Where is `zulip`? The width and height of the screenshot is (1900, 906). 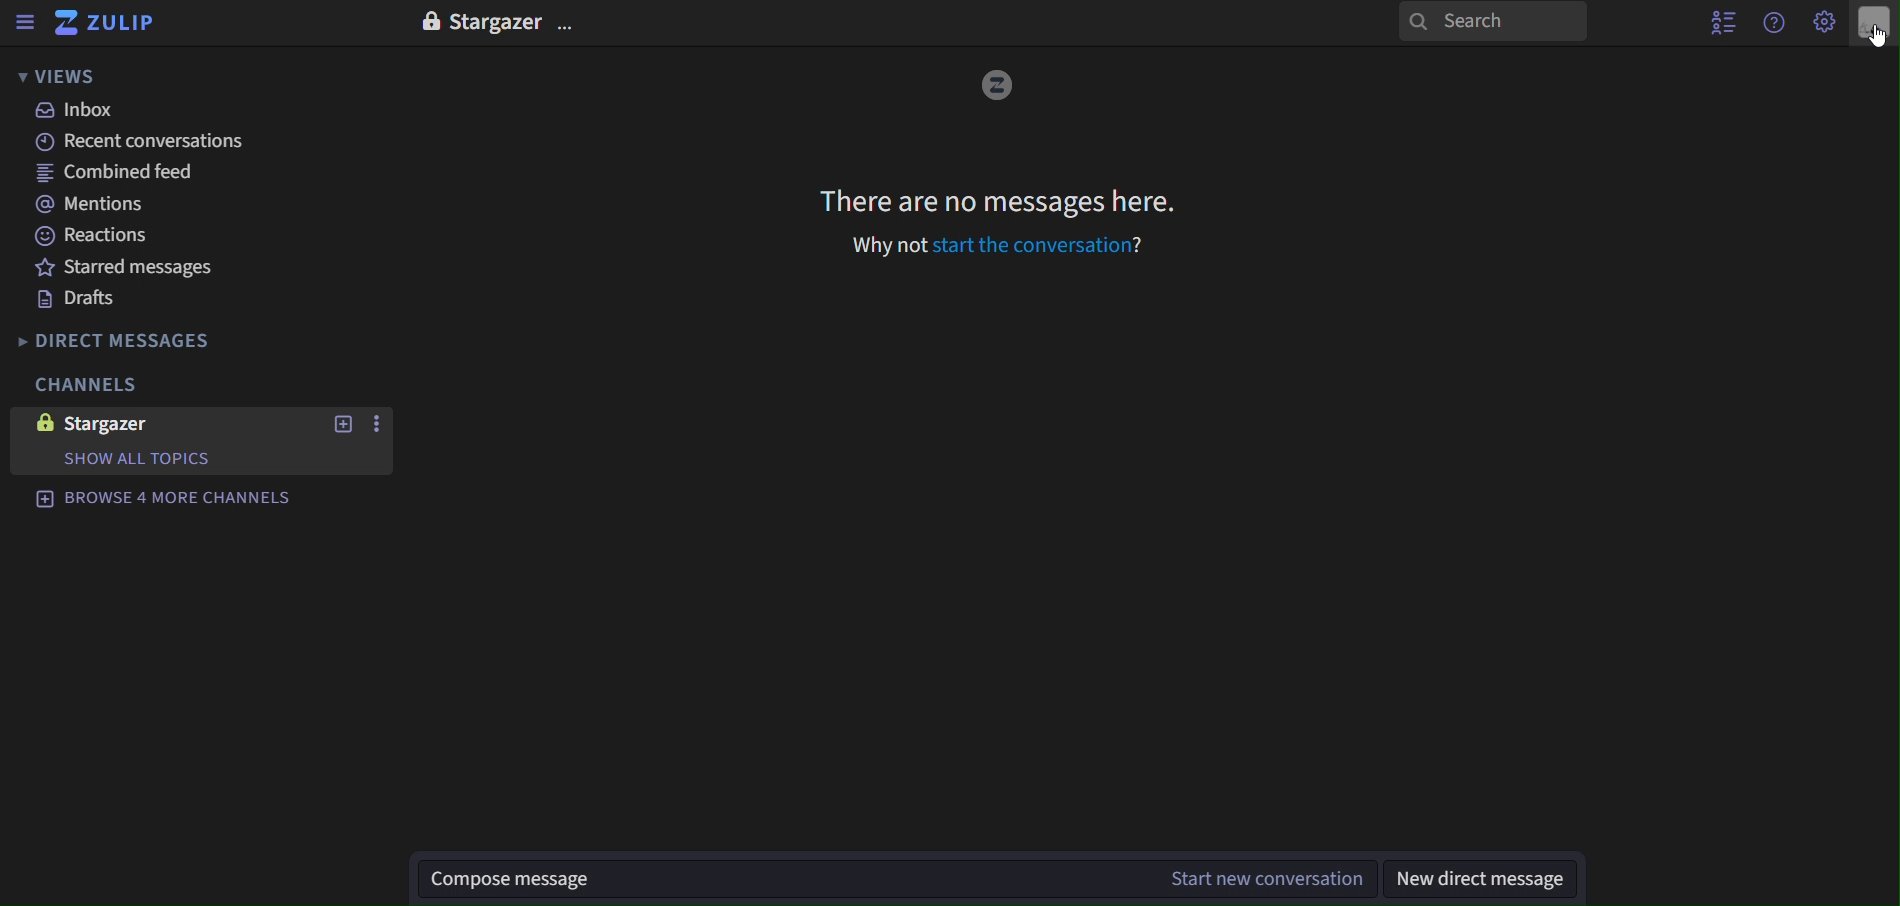
zulip is located at coordinates (116, 27).